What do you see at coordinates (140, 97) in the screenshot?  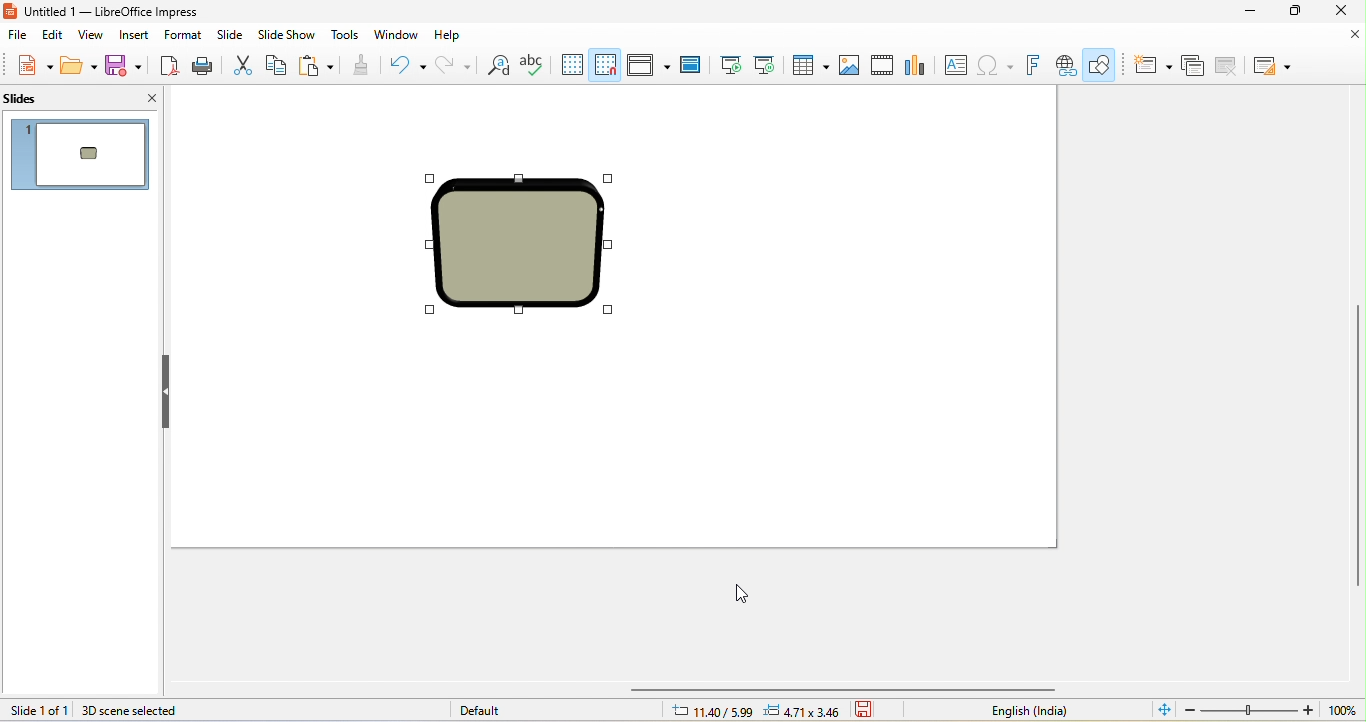 I see `close` at bounding box center [140, 97].